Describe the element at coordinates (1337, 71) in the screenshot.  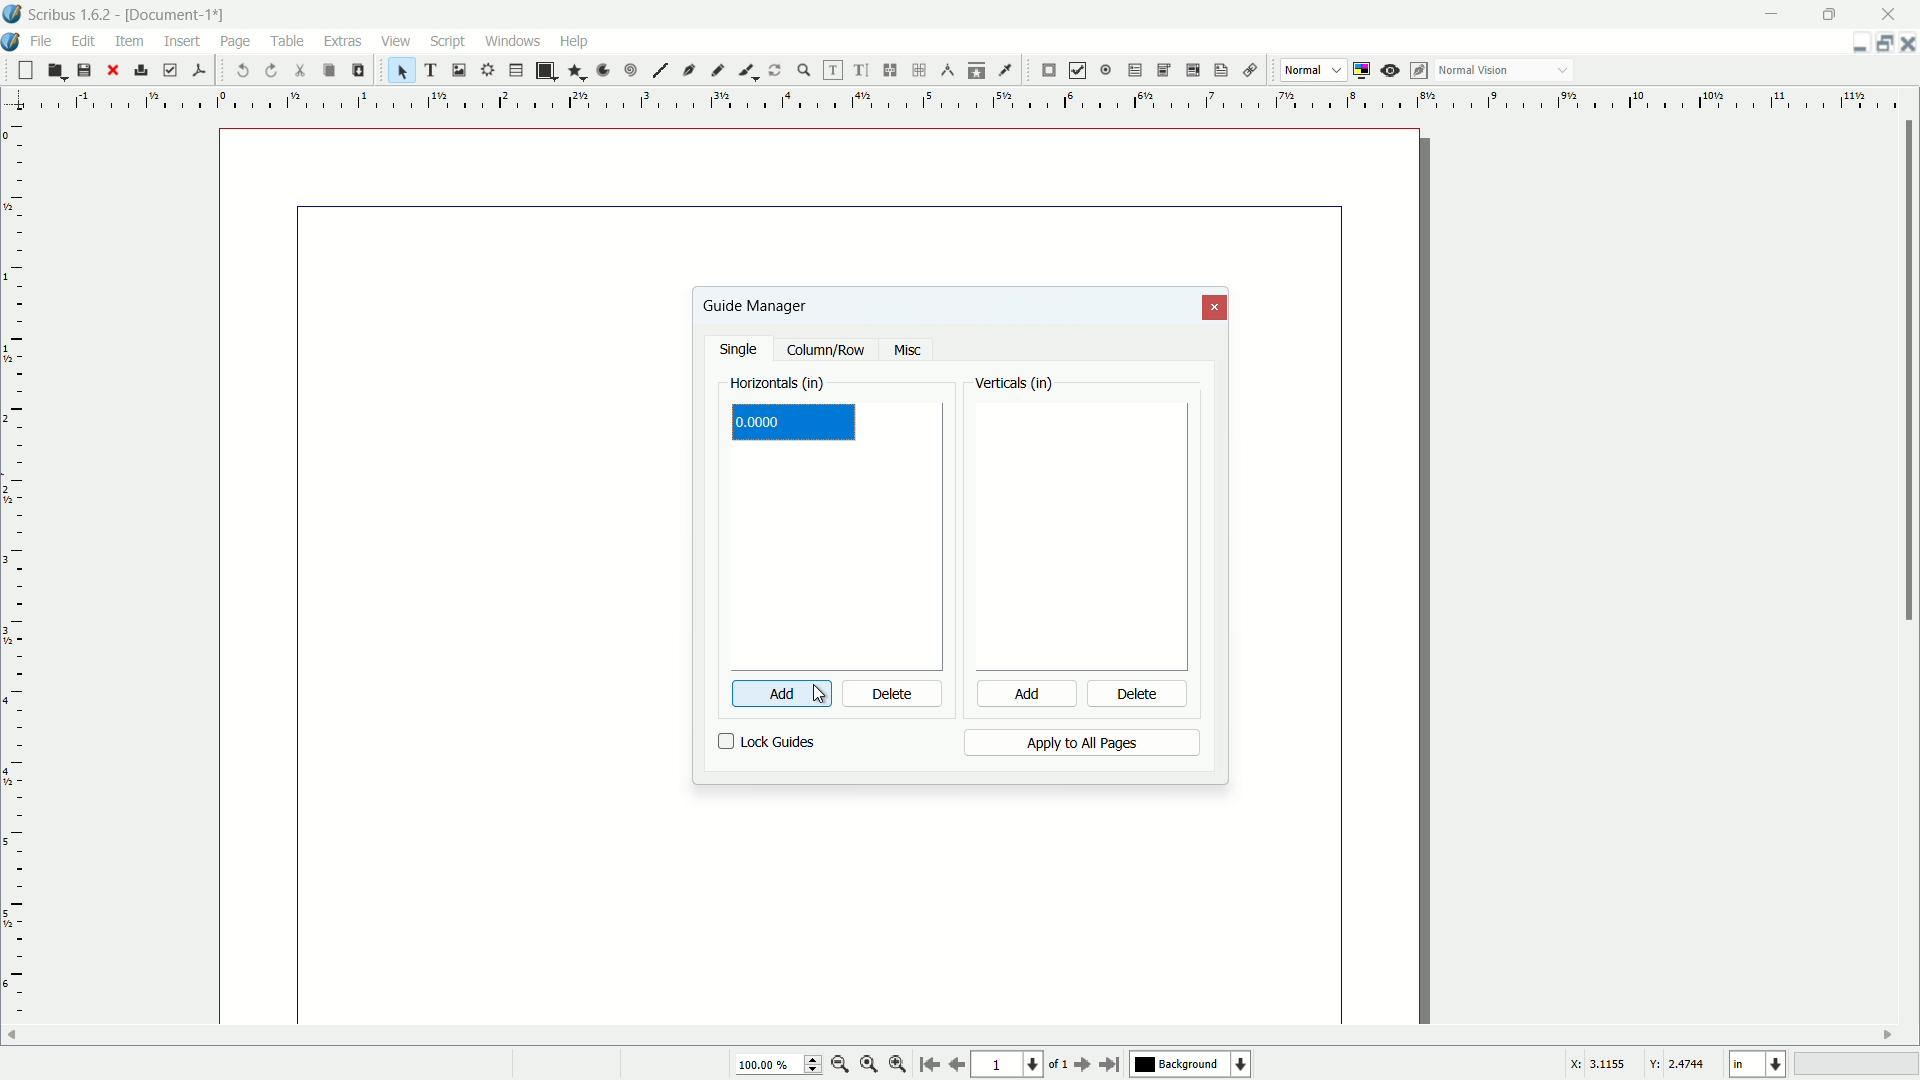
I see `dropdown` at that location.